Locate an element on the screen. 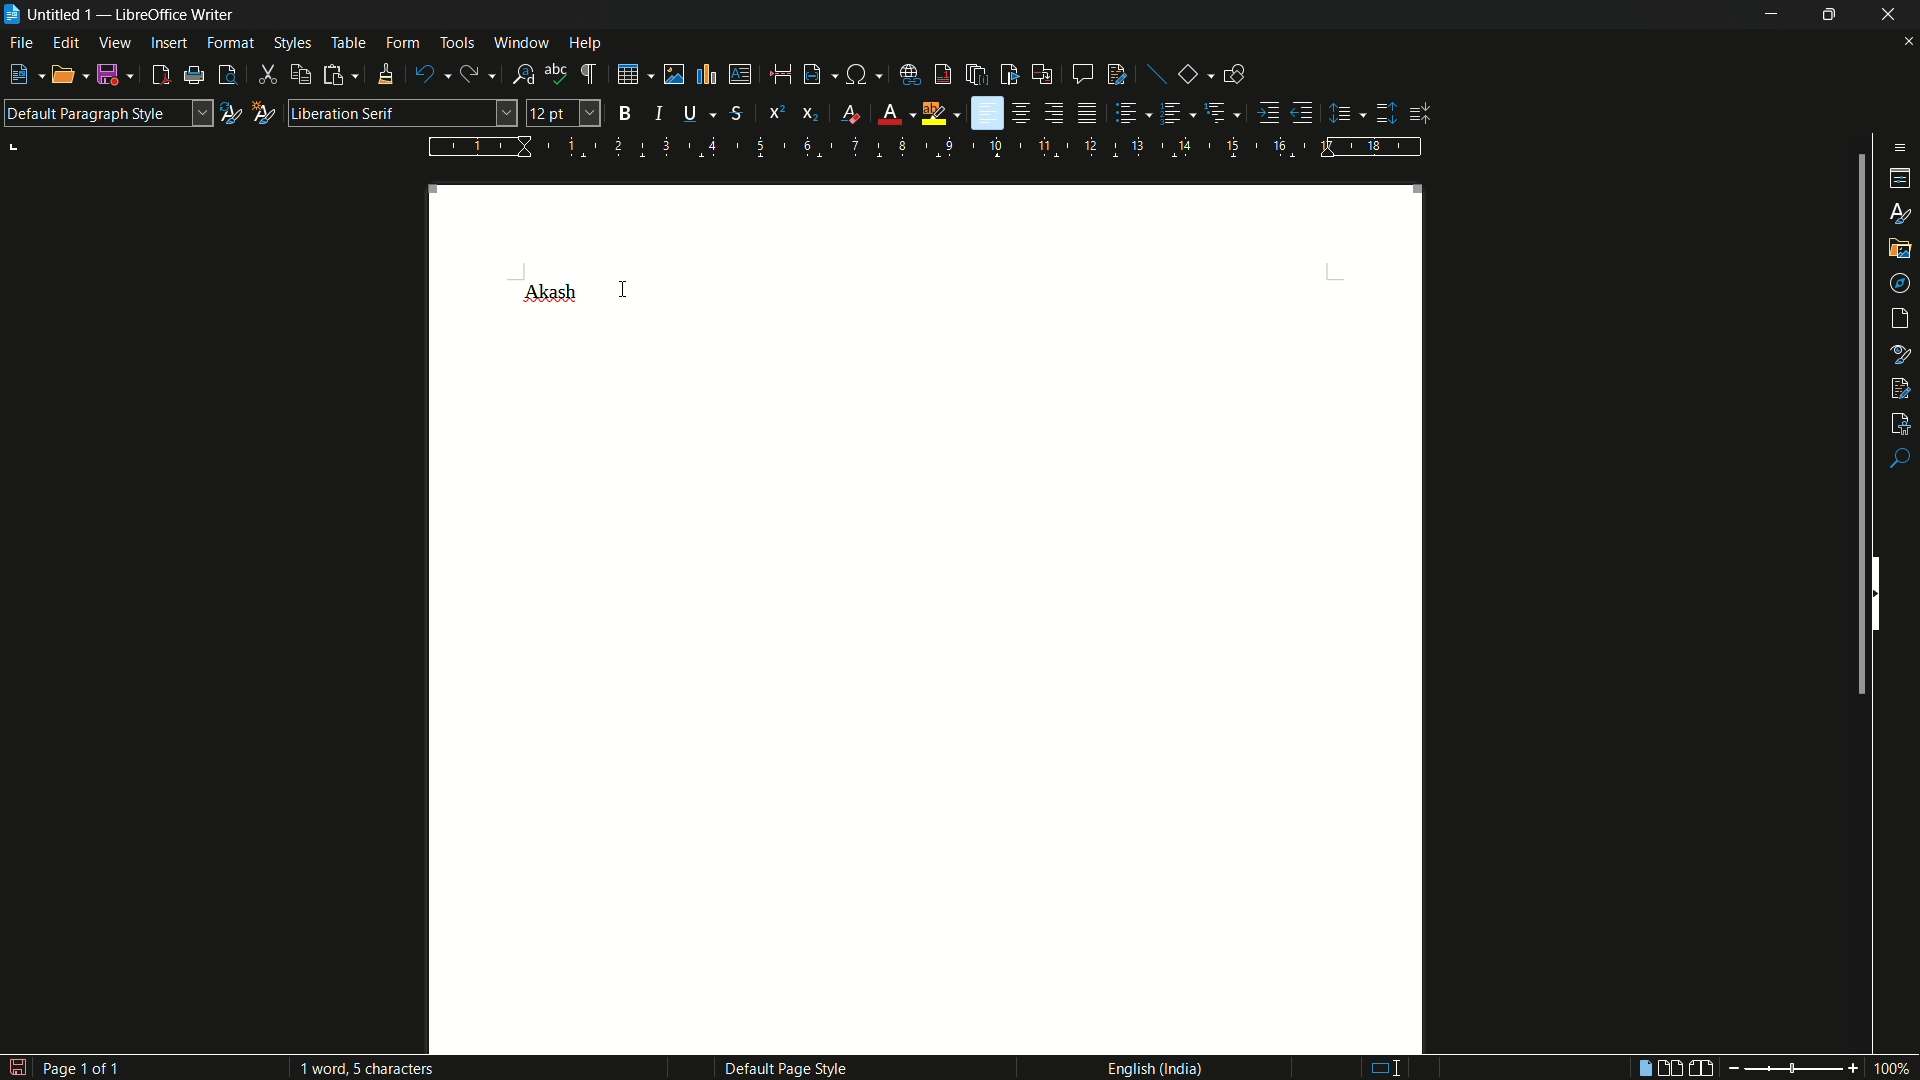 The width and height of the screenshot is (1920, 1080). help menu is located at coordinates (586, 44).